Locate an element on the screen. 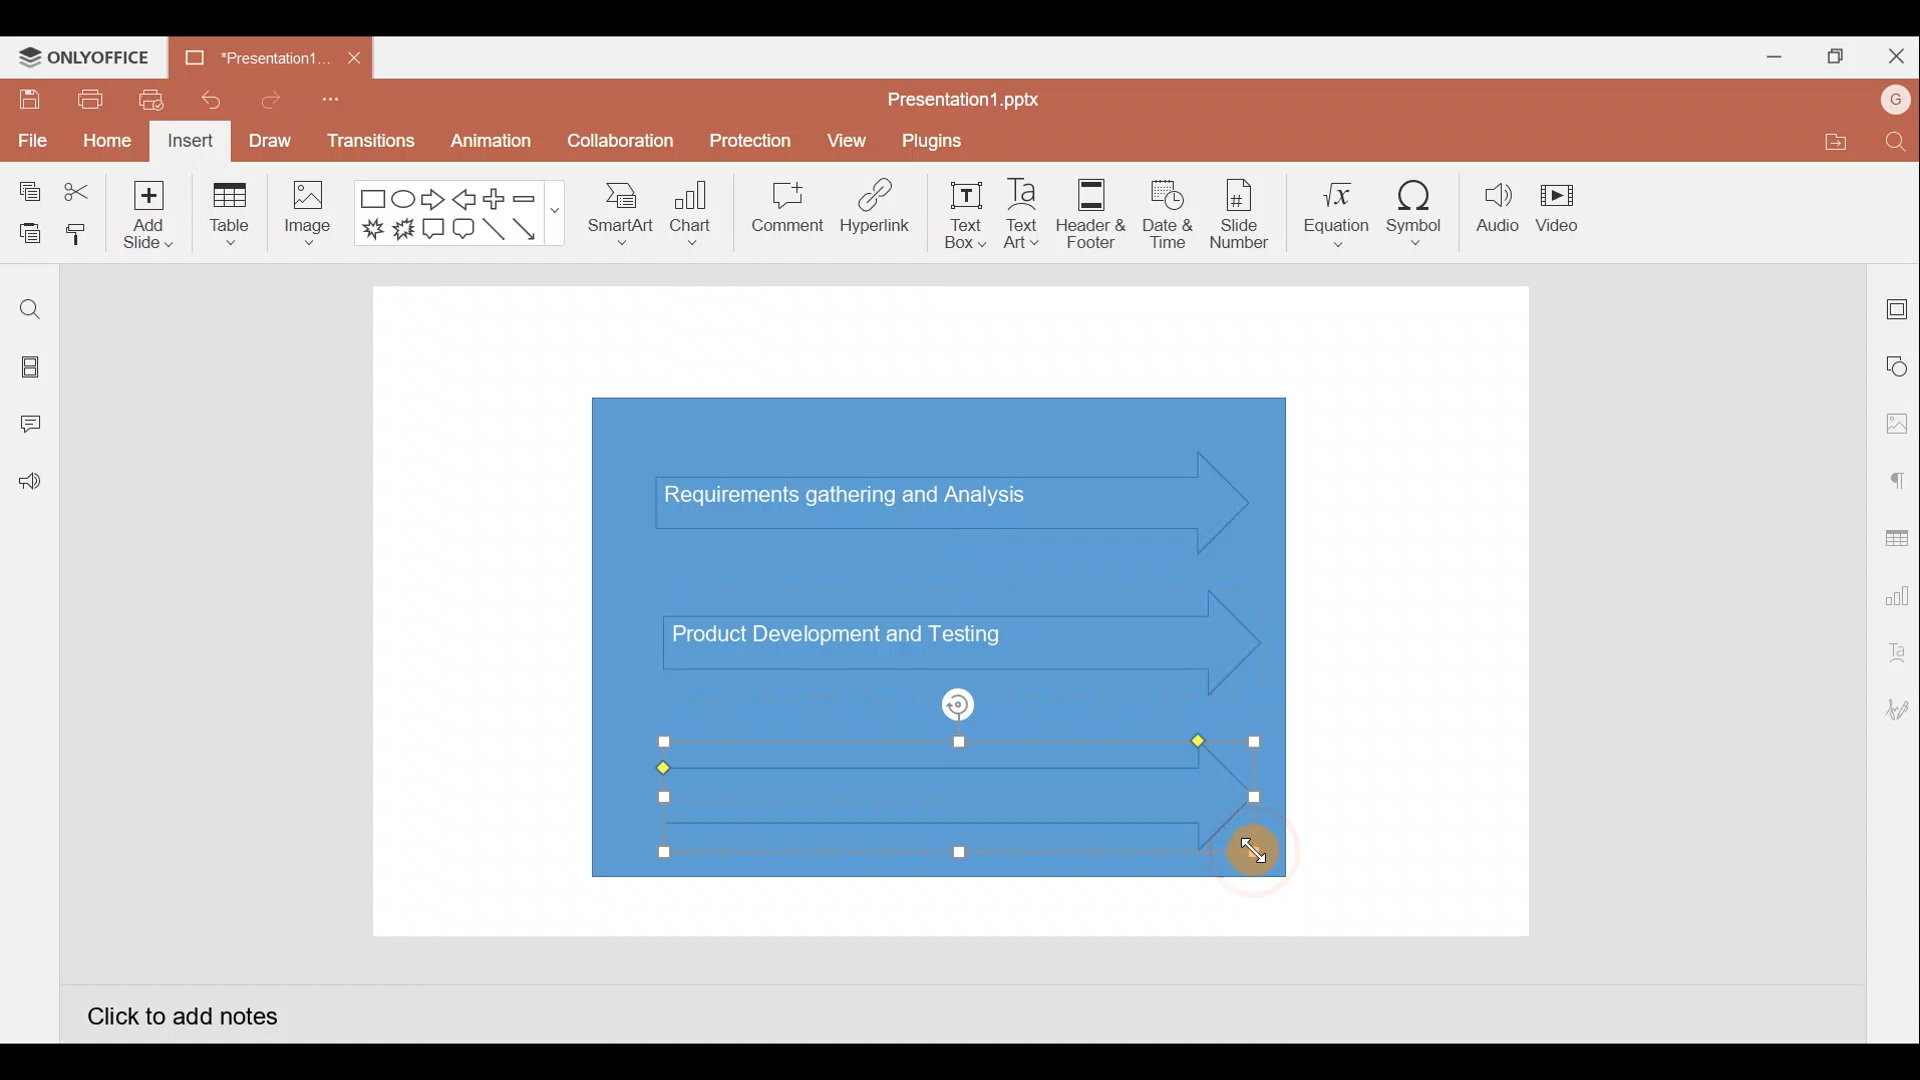 Image resolution: width=1920 pixels, height=1080 pixels. Presentation1.pptx is located at coordinates (971, 93).